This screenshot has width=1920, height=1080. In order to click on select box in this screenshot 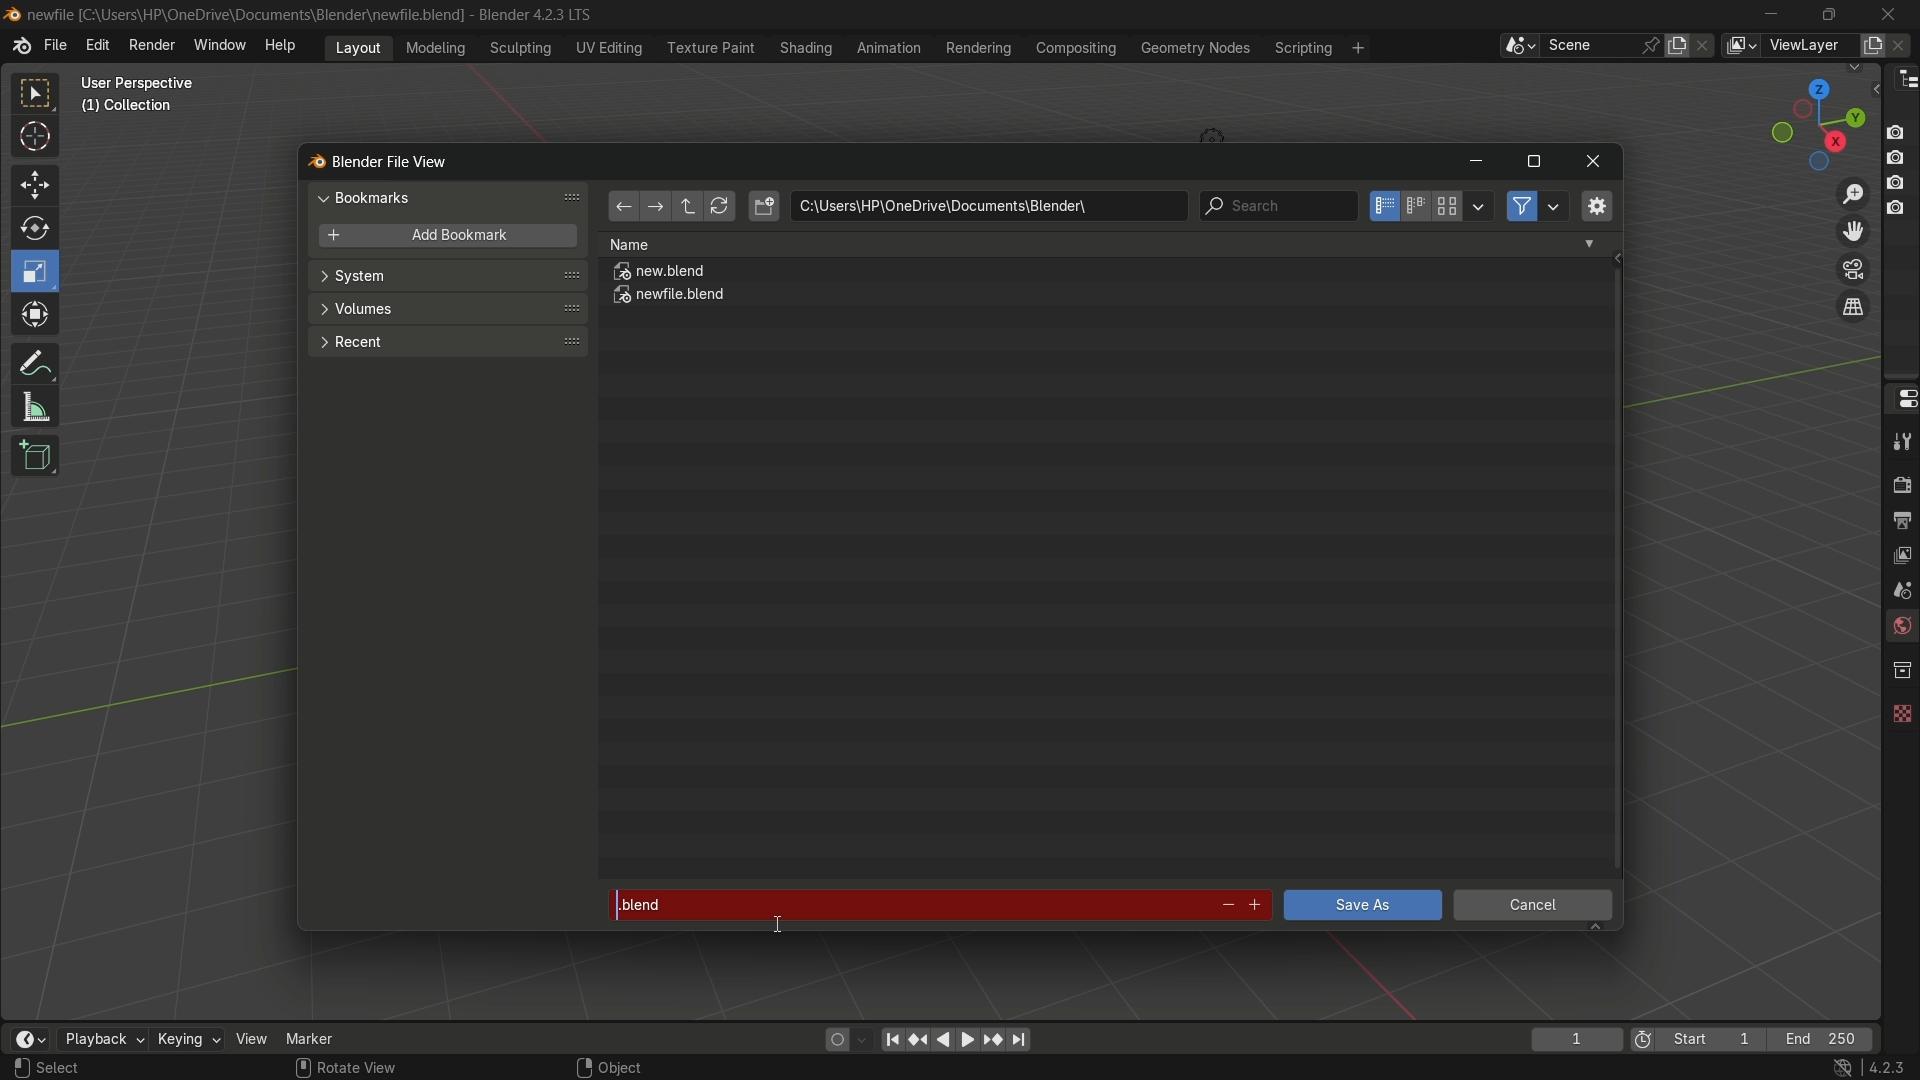, I will do `click(37, 94)`.